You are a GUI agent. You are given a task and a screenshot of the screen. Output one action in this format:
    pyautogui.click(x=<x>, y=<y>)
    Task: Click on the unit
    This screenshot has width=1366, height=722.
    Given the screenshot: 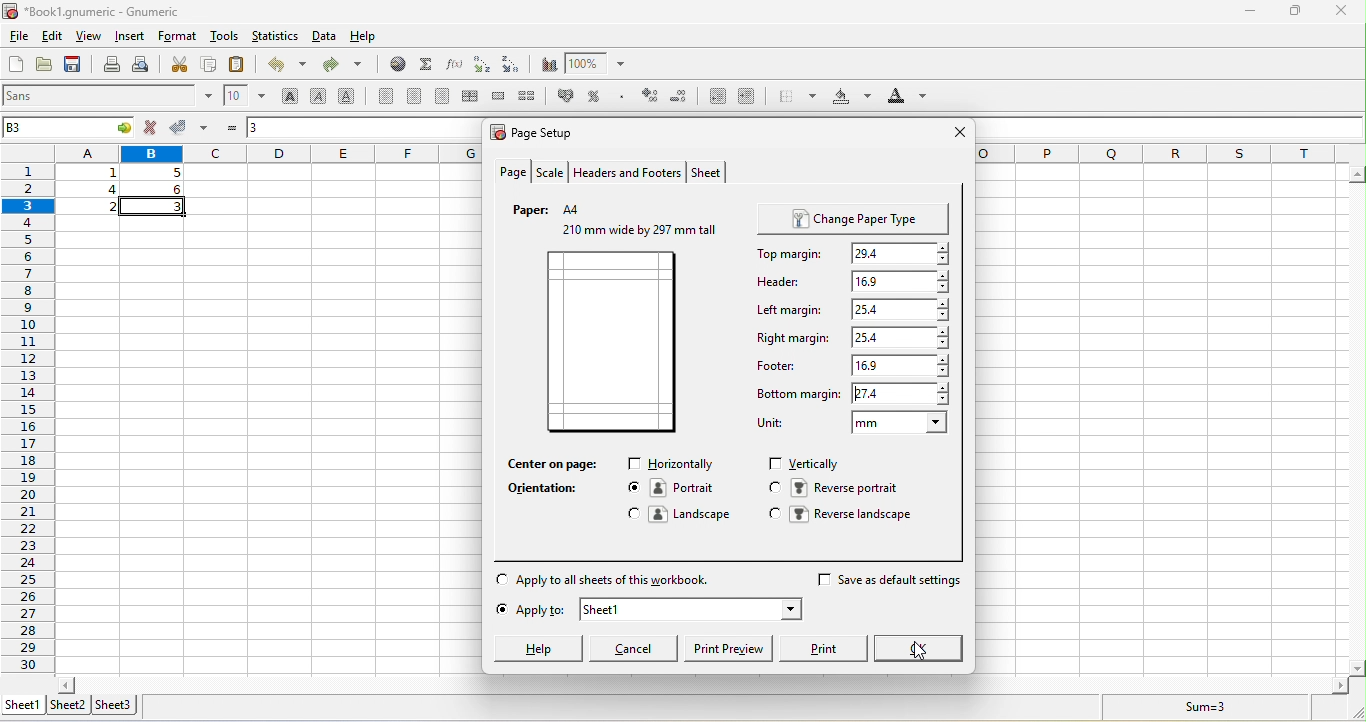 What is the action you would take?
    pyautogui.click(x=770, y=424)
    